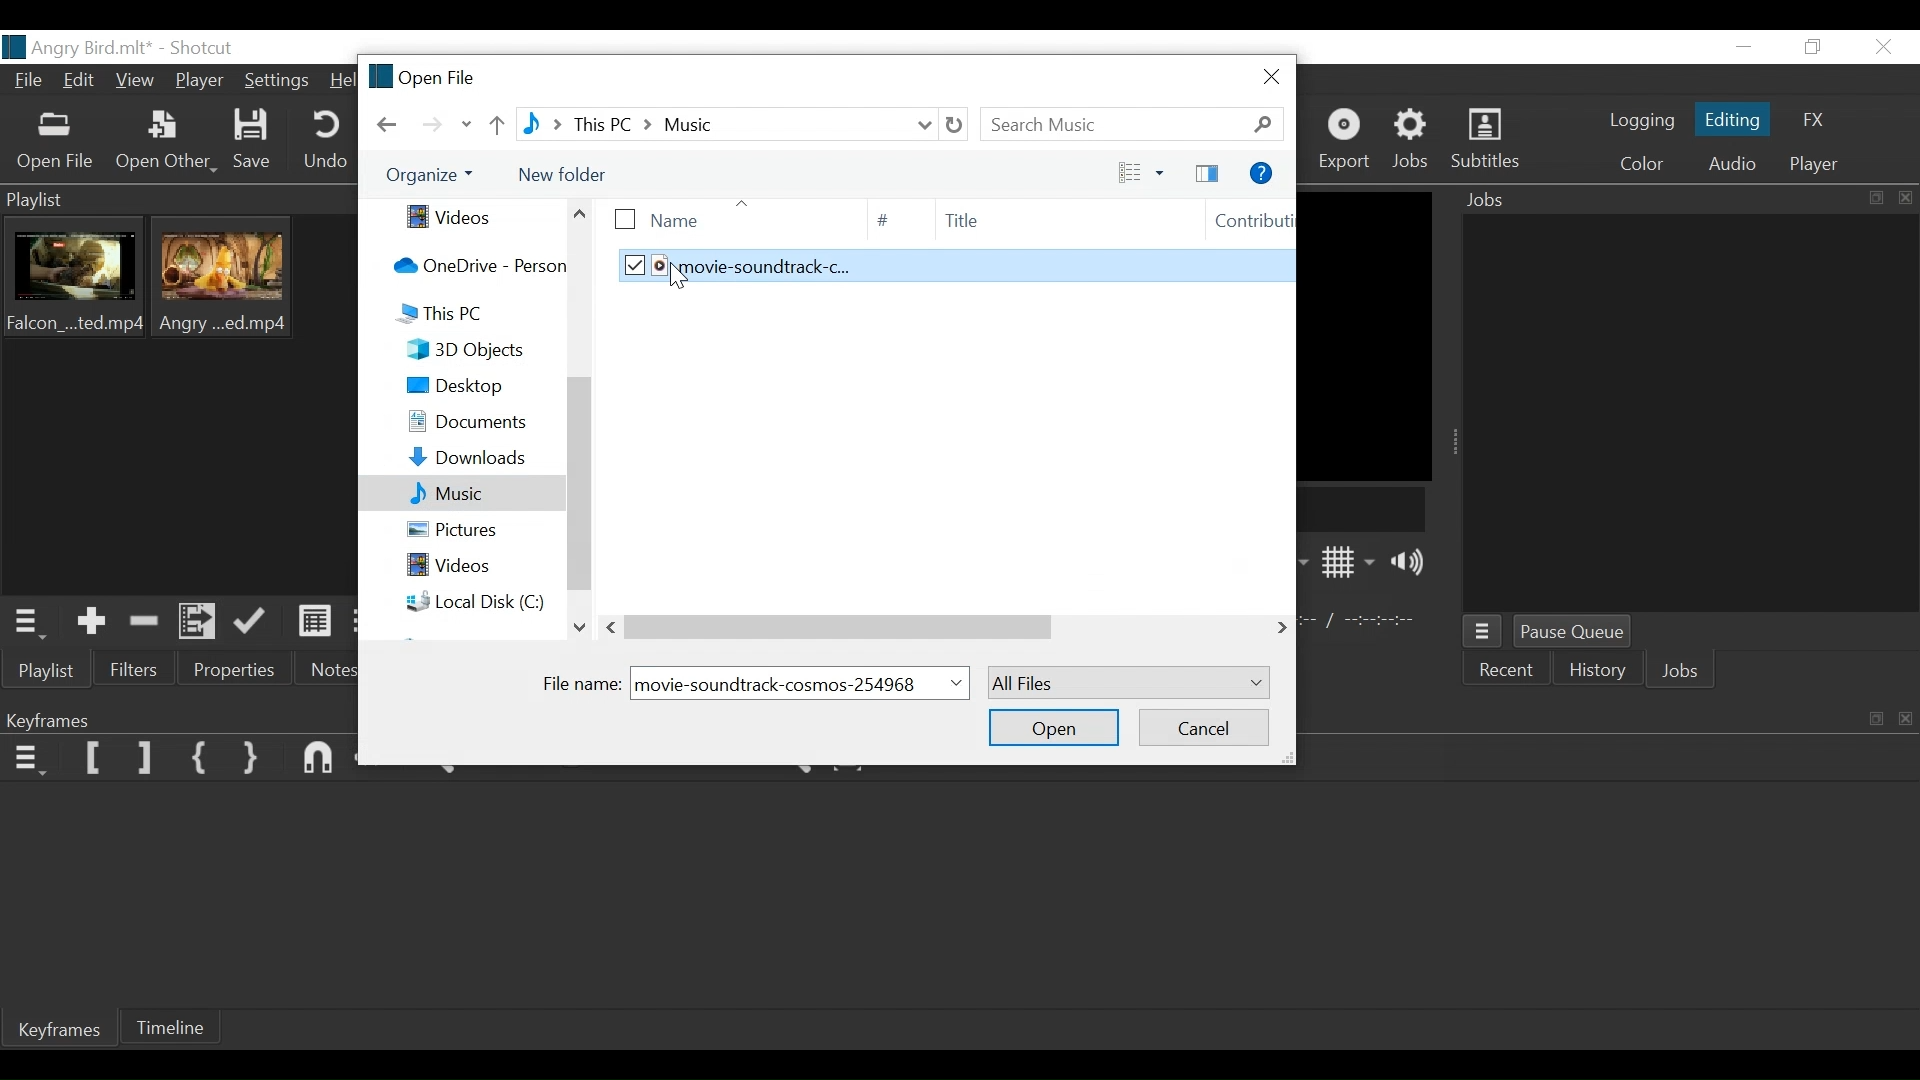  I want to click on Set First Simple Keyframe, so click(199, 755).